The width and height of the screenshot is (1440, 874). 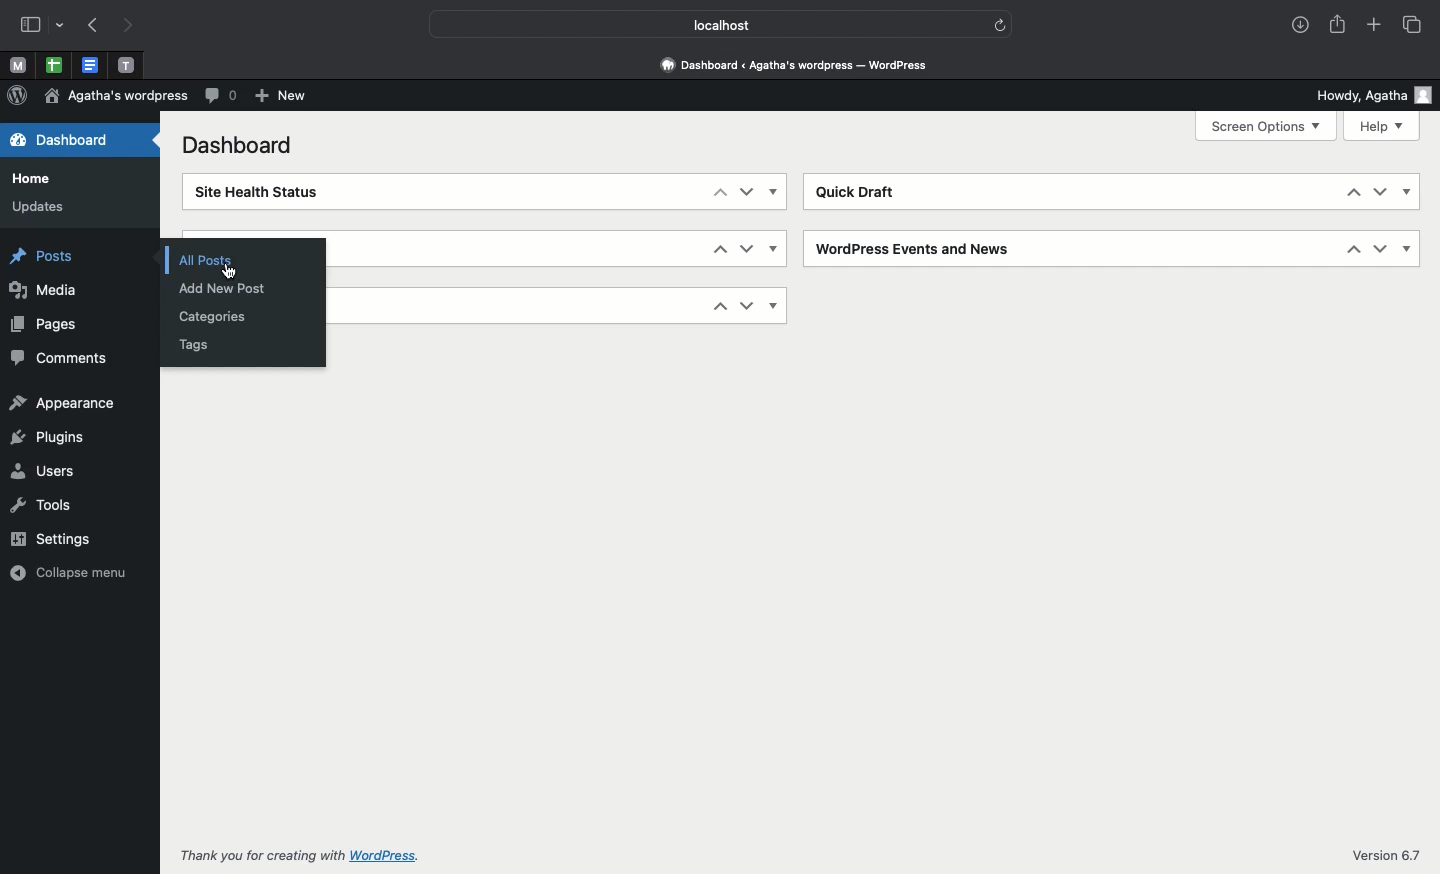 I want to click on Thank you for creating with, so click(x=254, y=857).